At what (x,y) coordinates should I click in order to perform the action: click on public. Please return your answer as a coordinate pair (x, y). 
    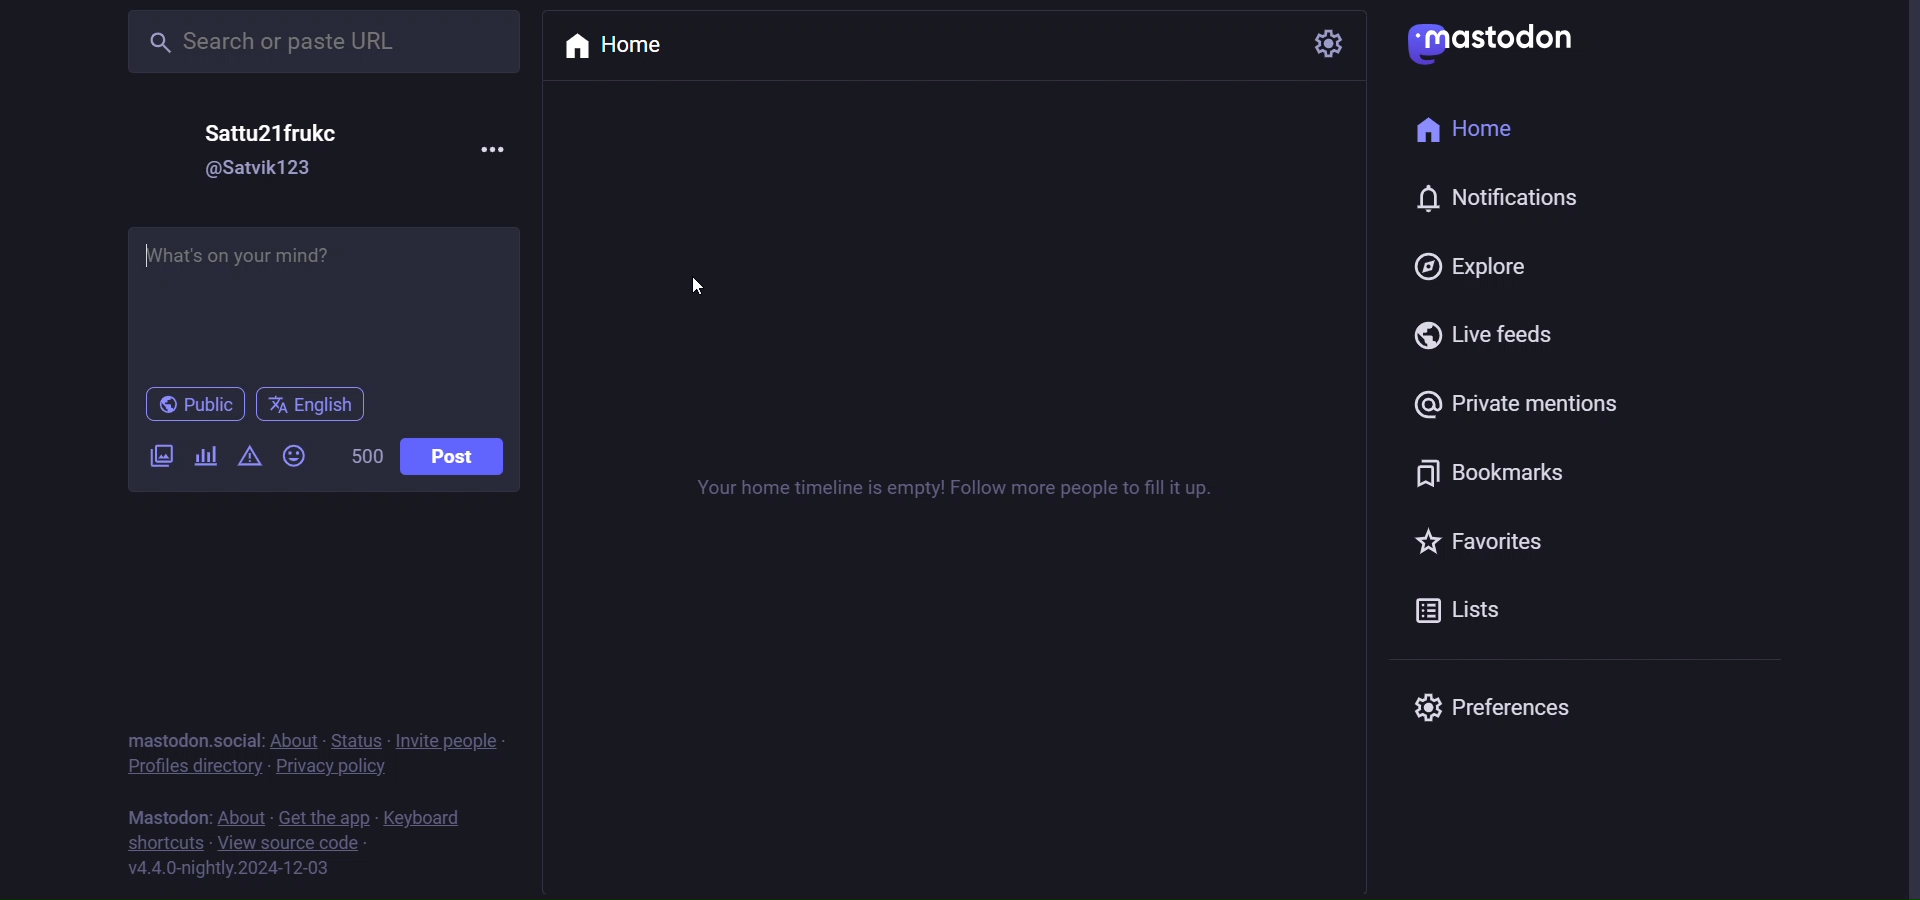
    Looking at the image, I should click on (193, 404).